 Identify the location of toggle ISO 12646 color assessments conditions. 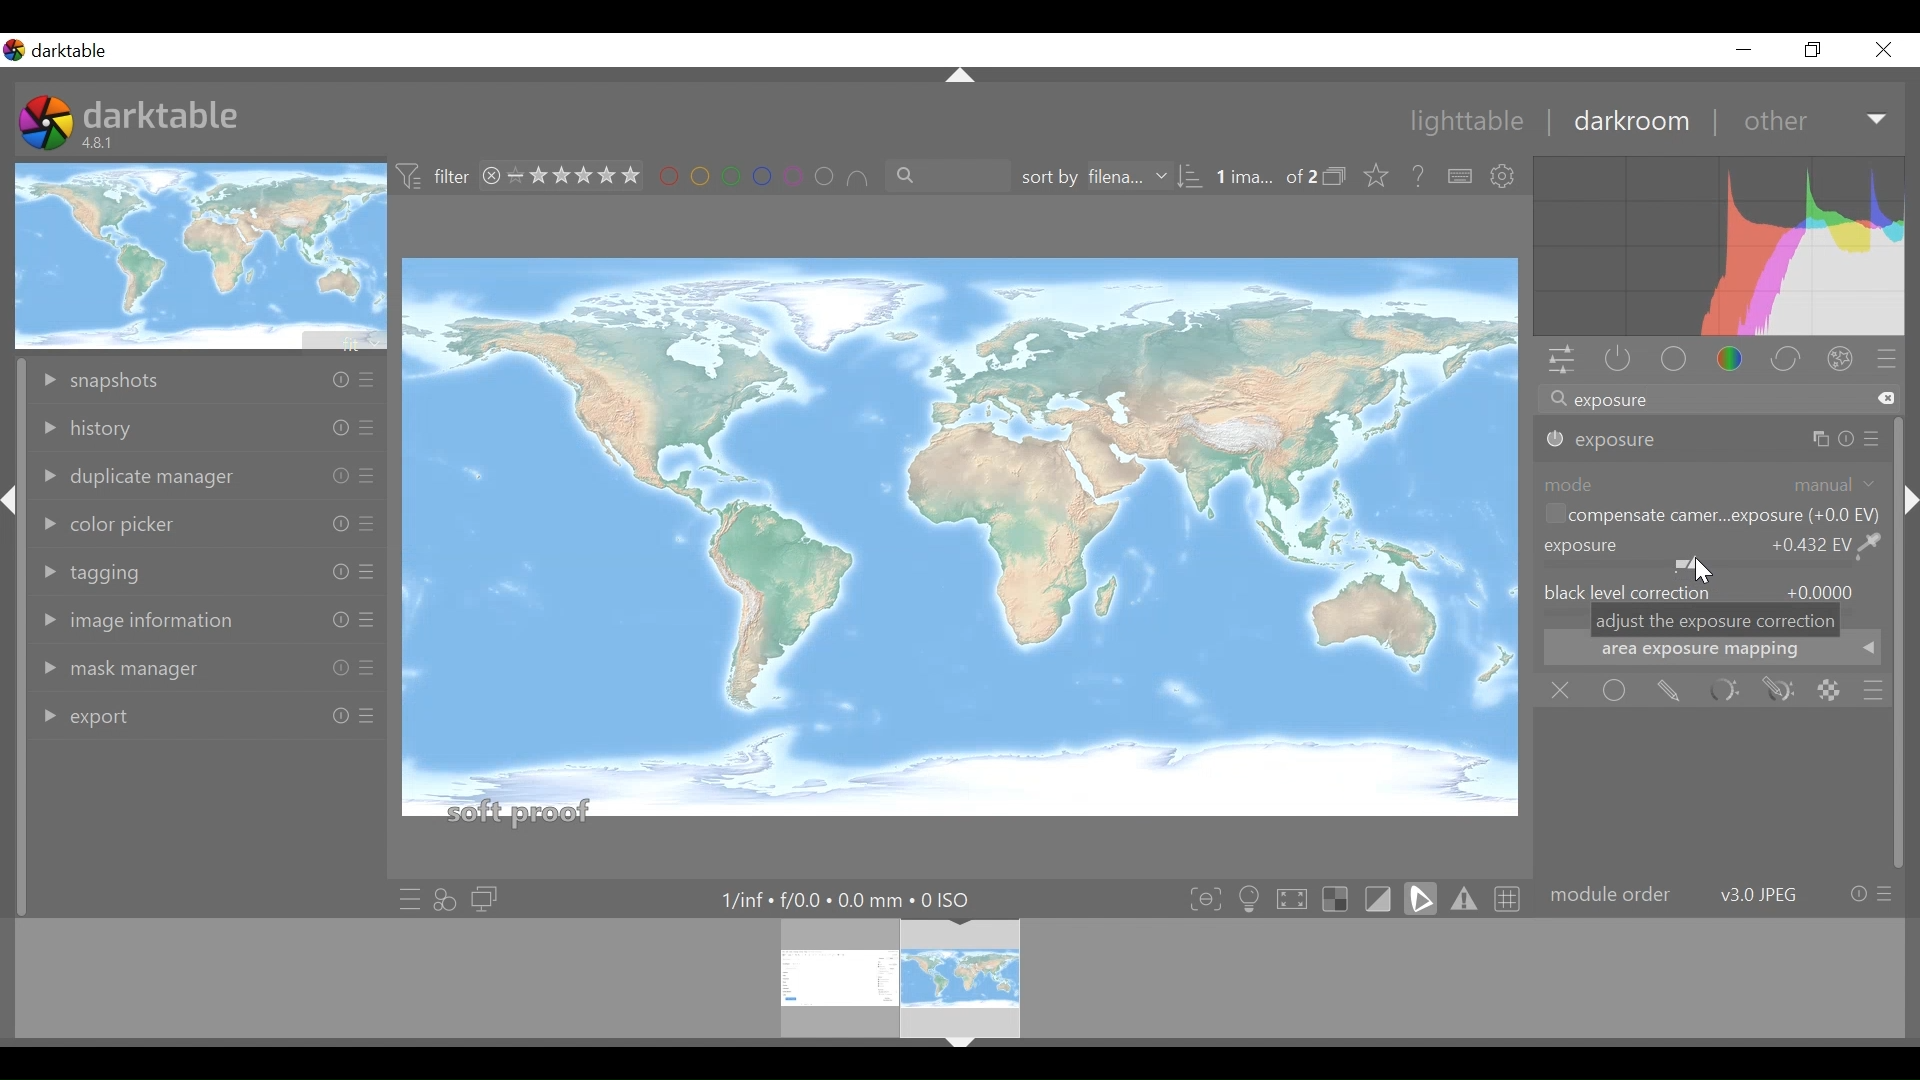
(1252, 897).